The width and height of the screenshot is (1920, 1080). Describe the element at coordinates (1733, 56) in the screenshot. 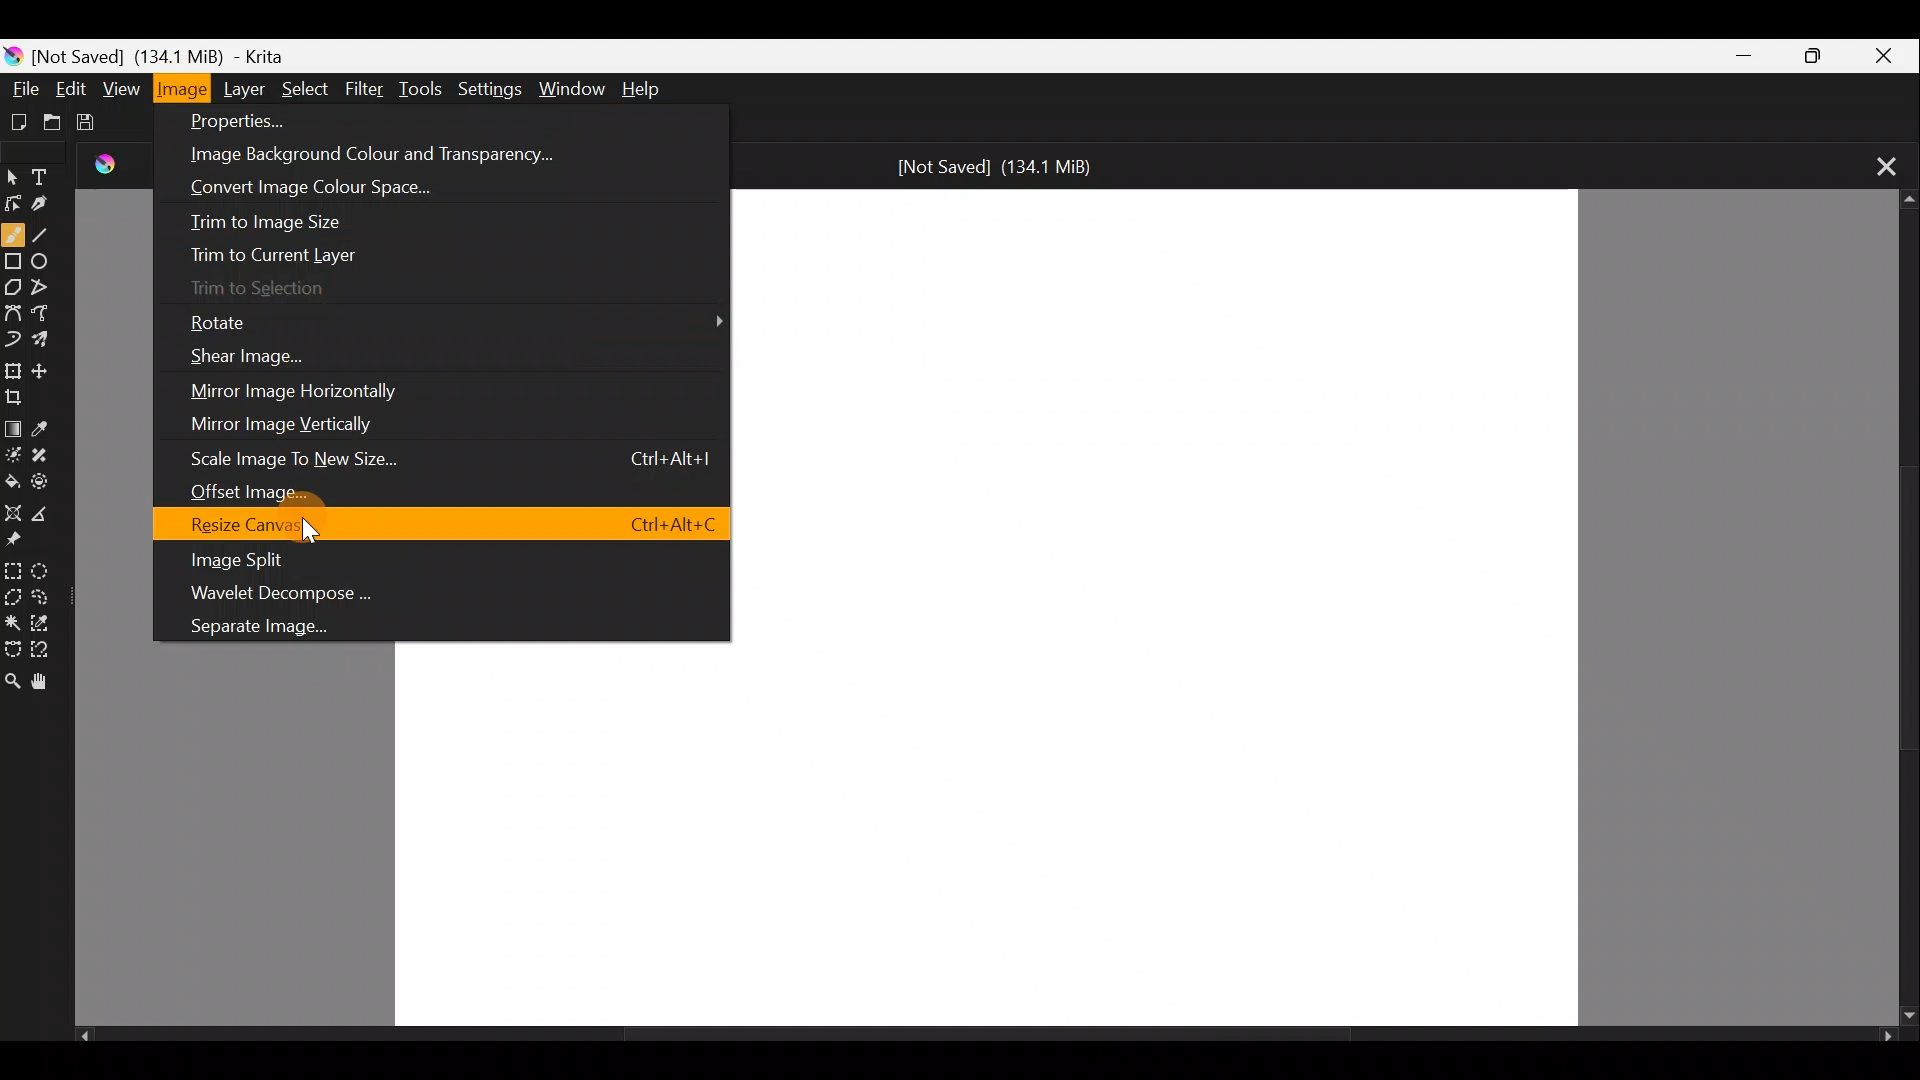

I see `Minimize` at that location.